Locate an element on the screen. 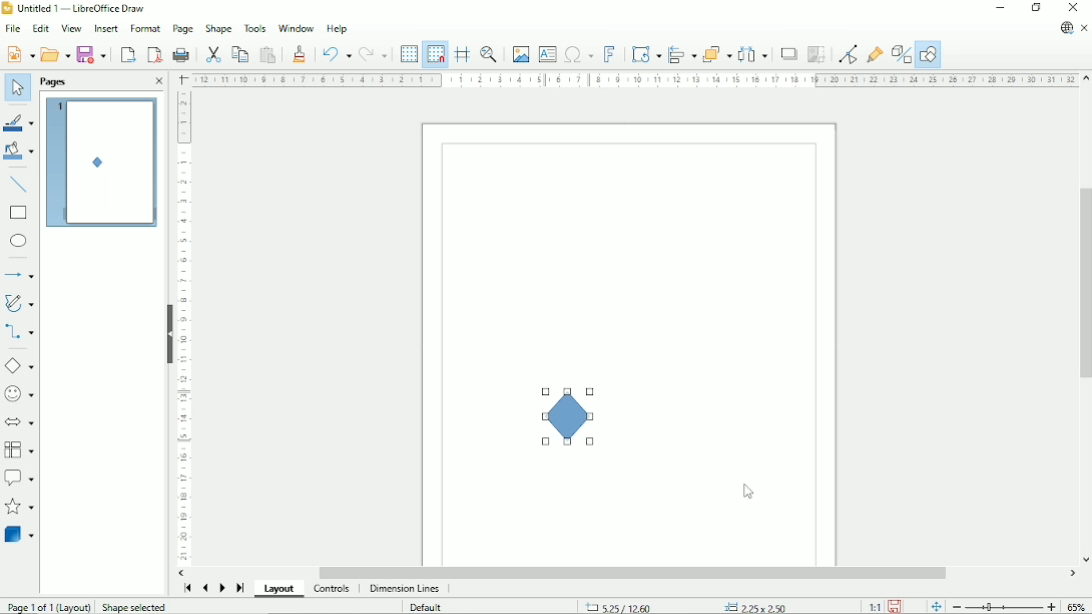 The height and width of the screenshot is (614, 1092). Insert fontwork text is located at coordinates (612, 54).